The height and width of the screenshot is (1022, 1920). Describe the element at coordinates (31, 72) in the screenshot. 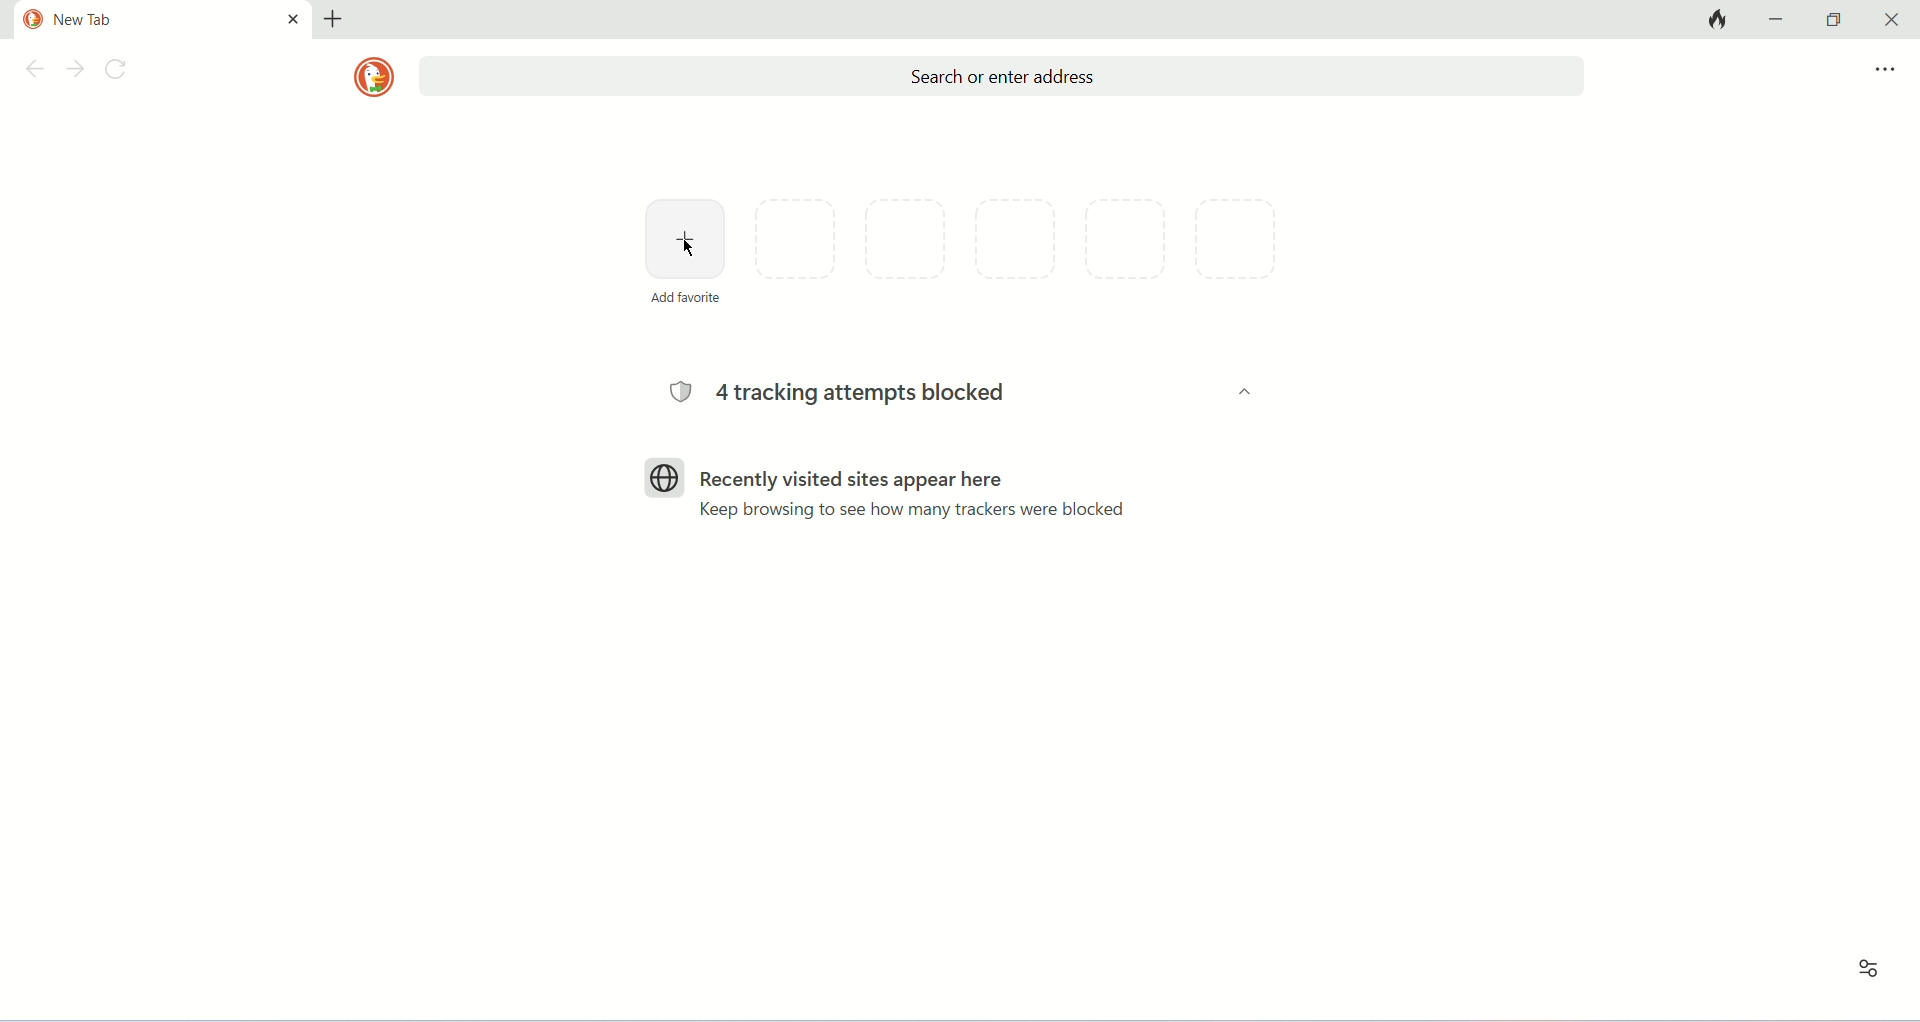

I see `go back` at that location.